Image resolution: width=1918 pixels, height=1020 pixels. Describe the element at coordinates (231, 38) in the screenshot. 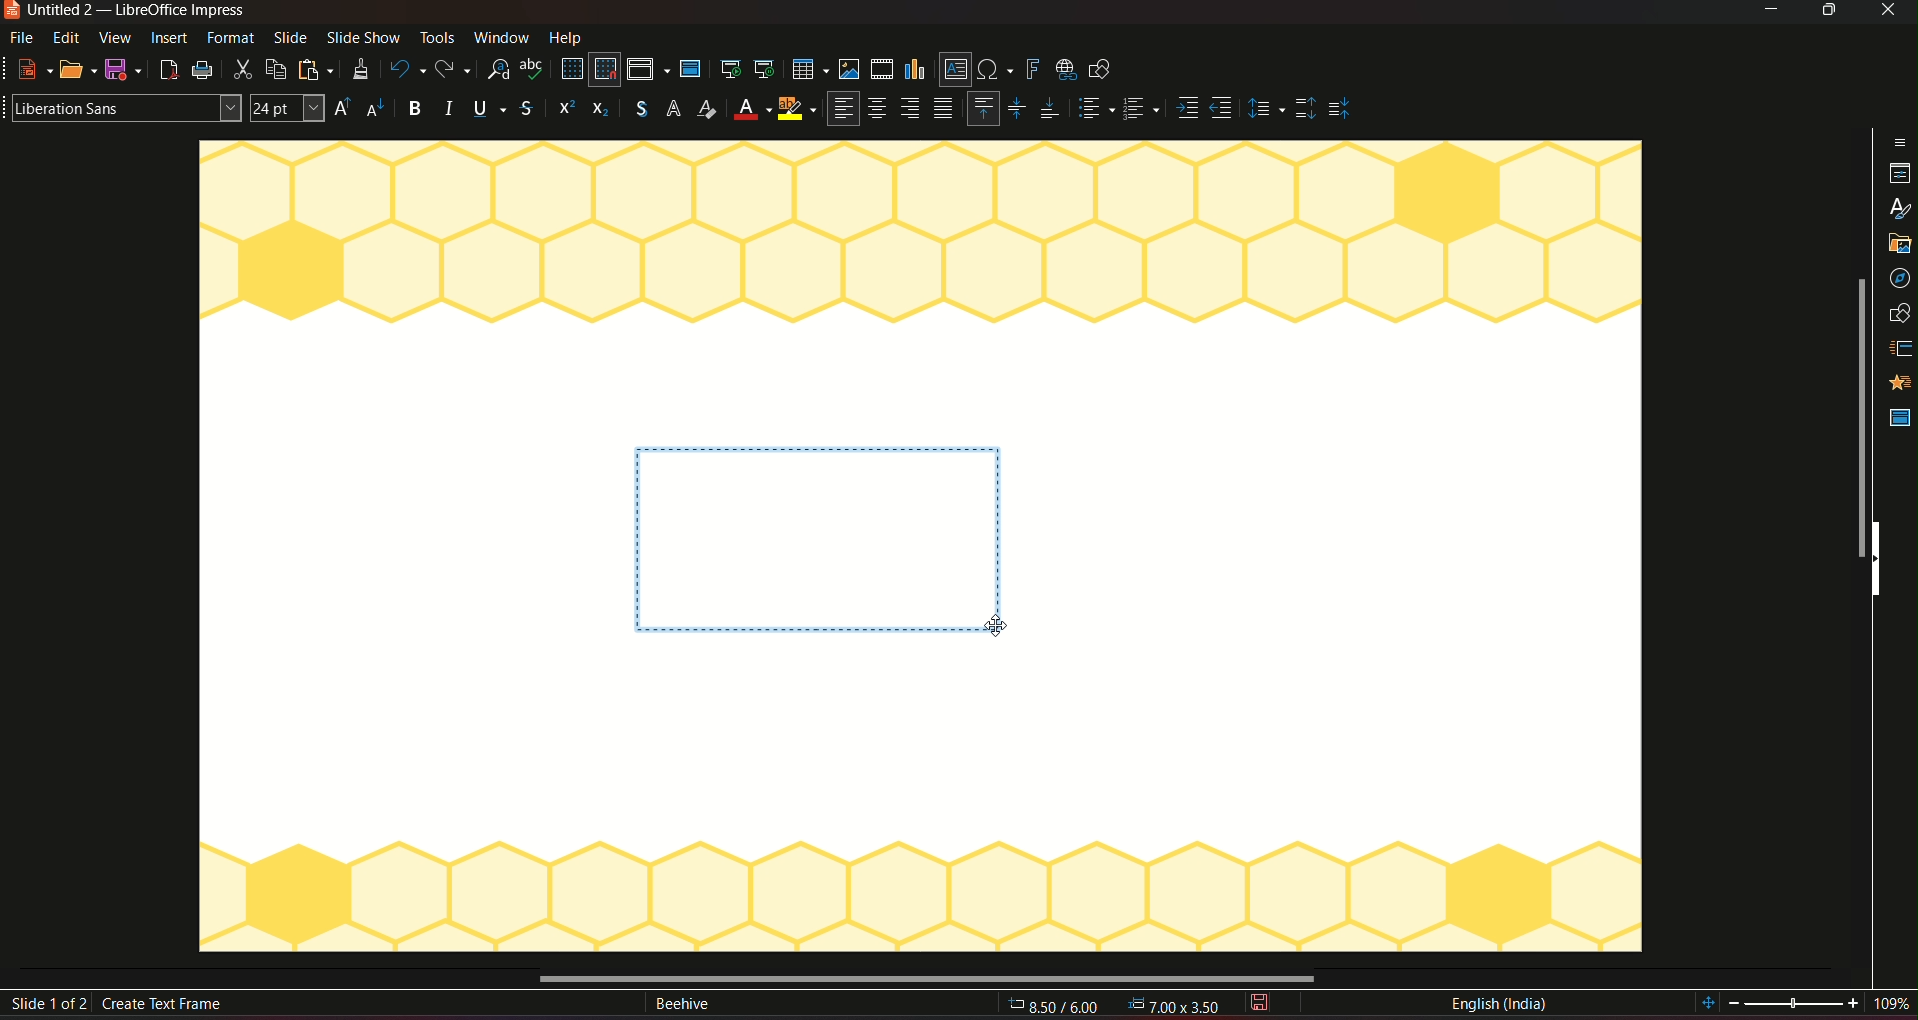

I see `format` at that location.